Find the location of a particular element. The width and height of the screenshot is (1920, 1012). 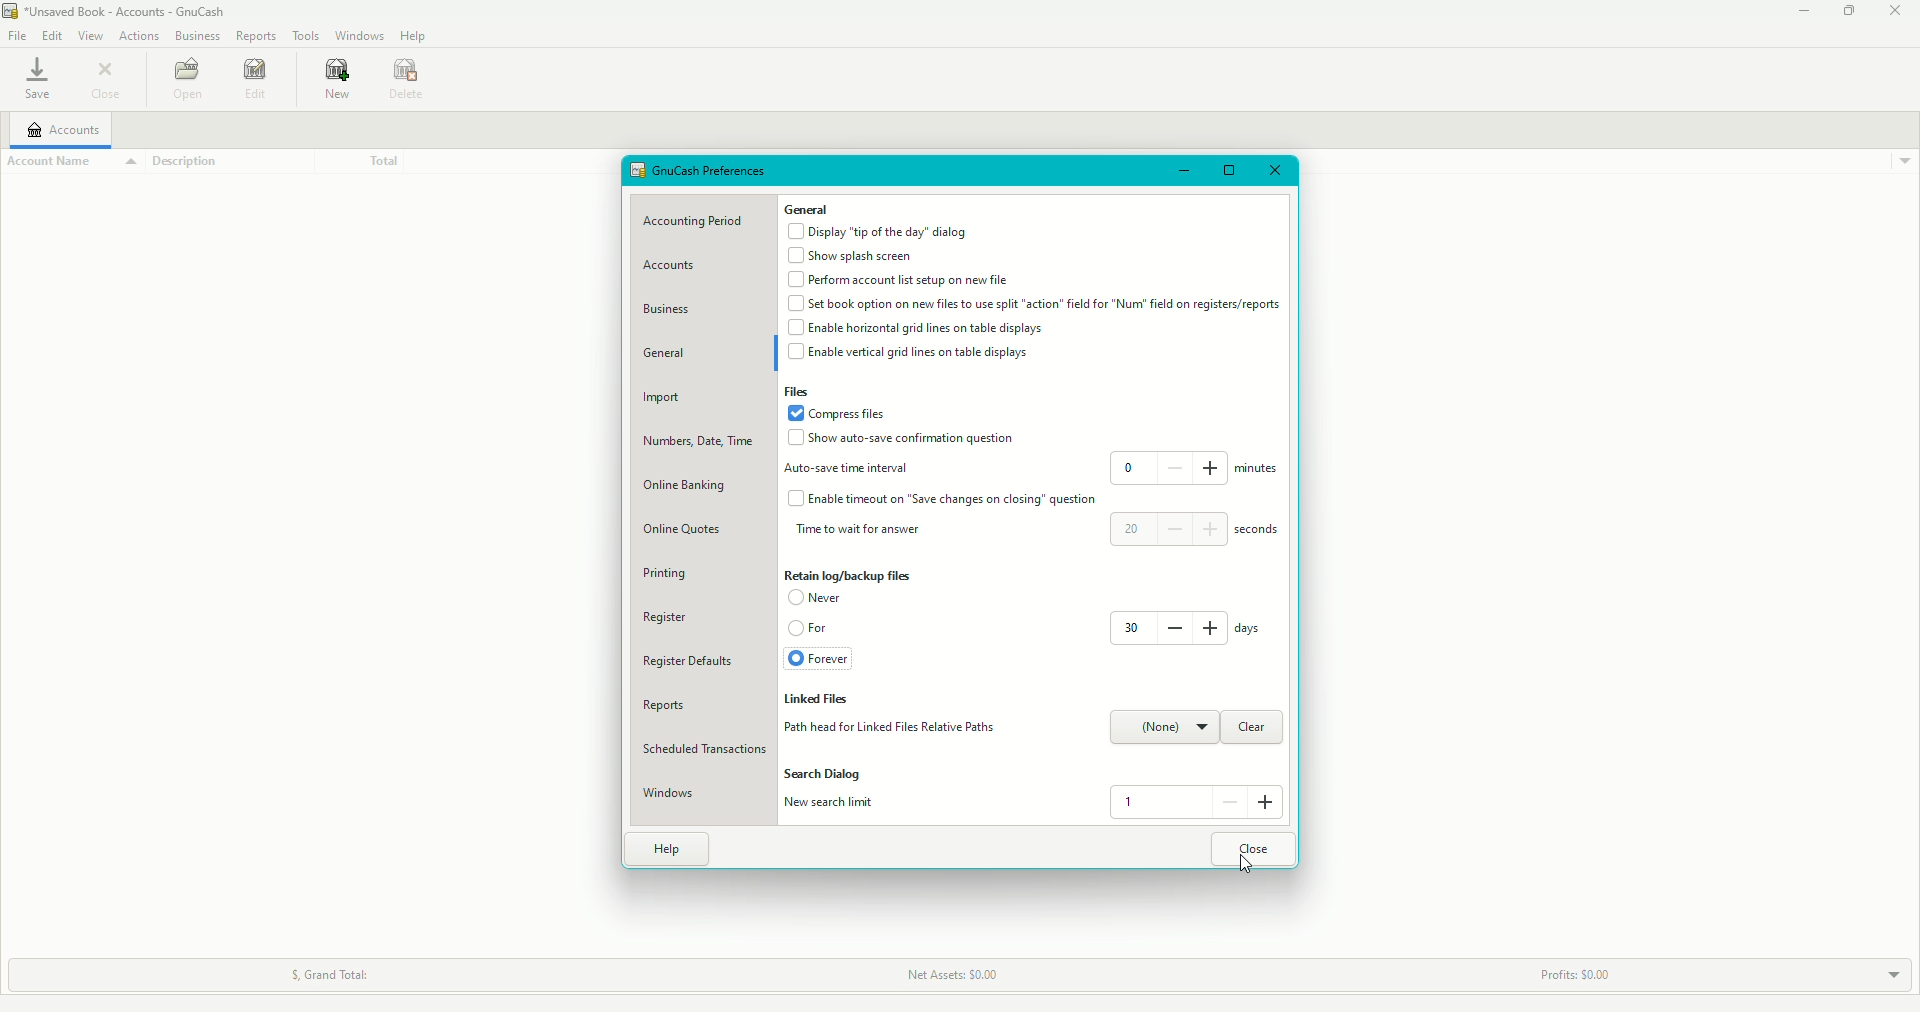

General is located at coordinates (808, 209).